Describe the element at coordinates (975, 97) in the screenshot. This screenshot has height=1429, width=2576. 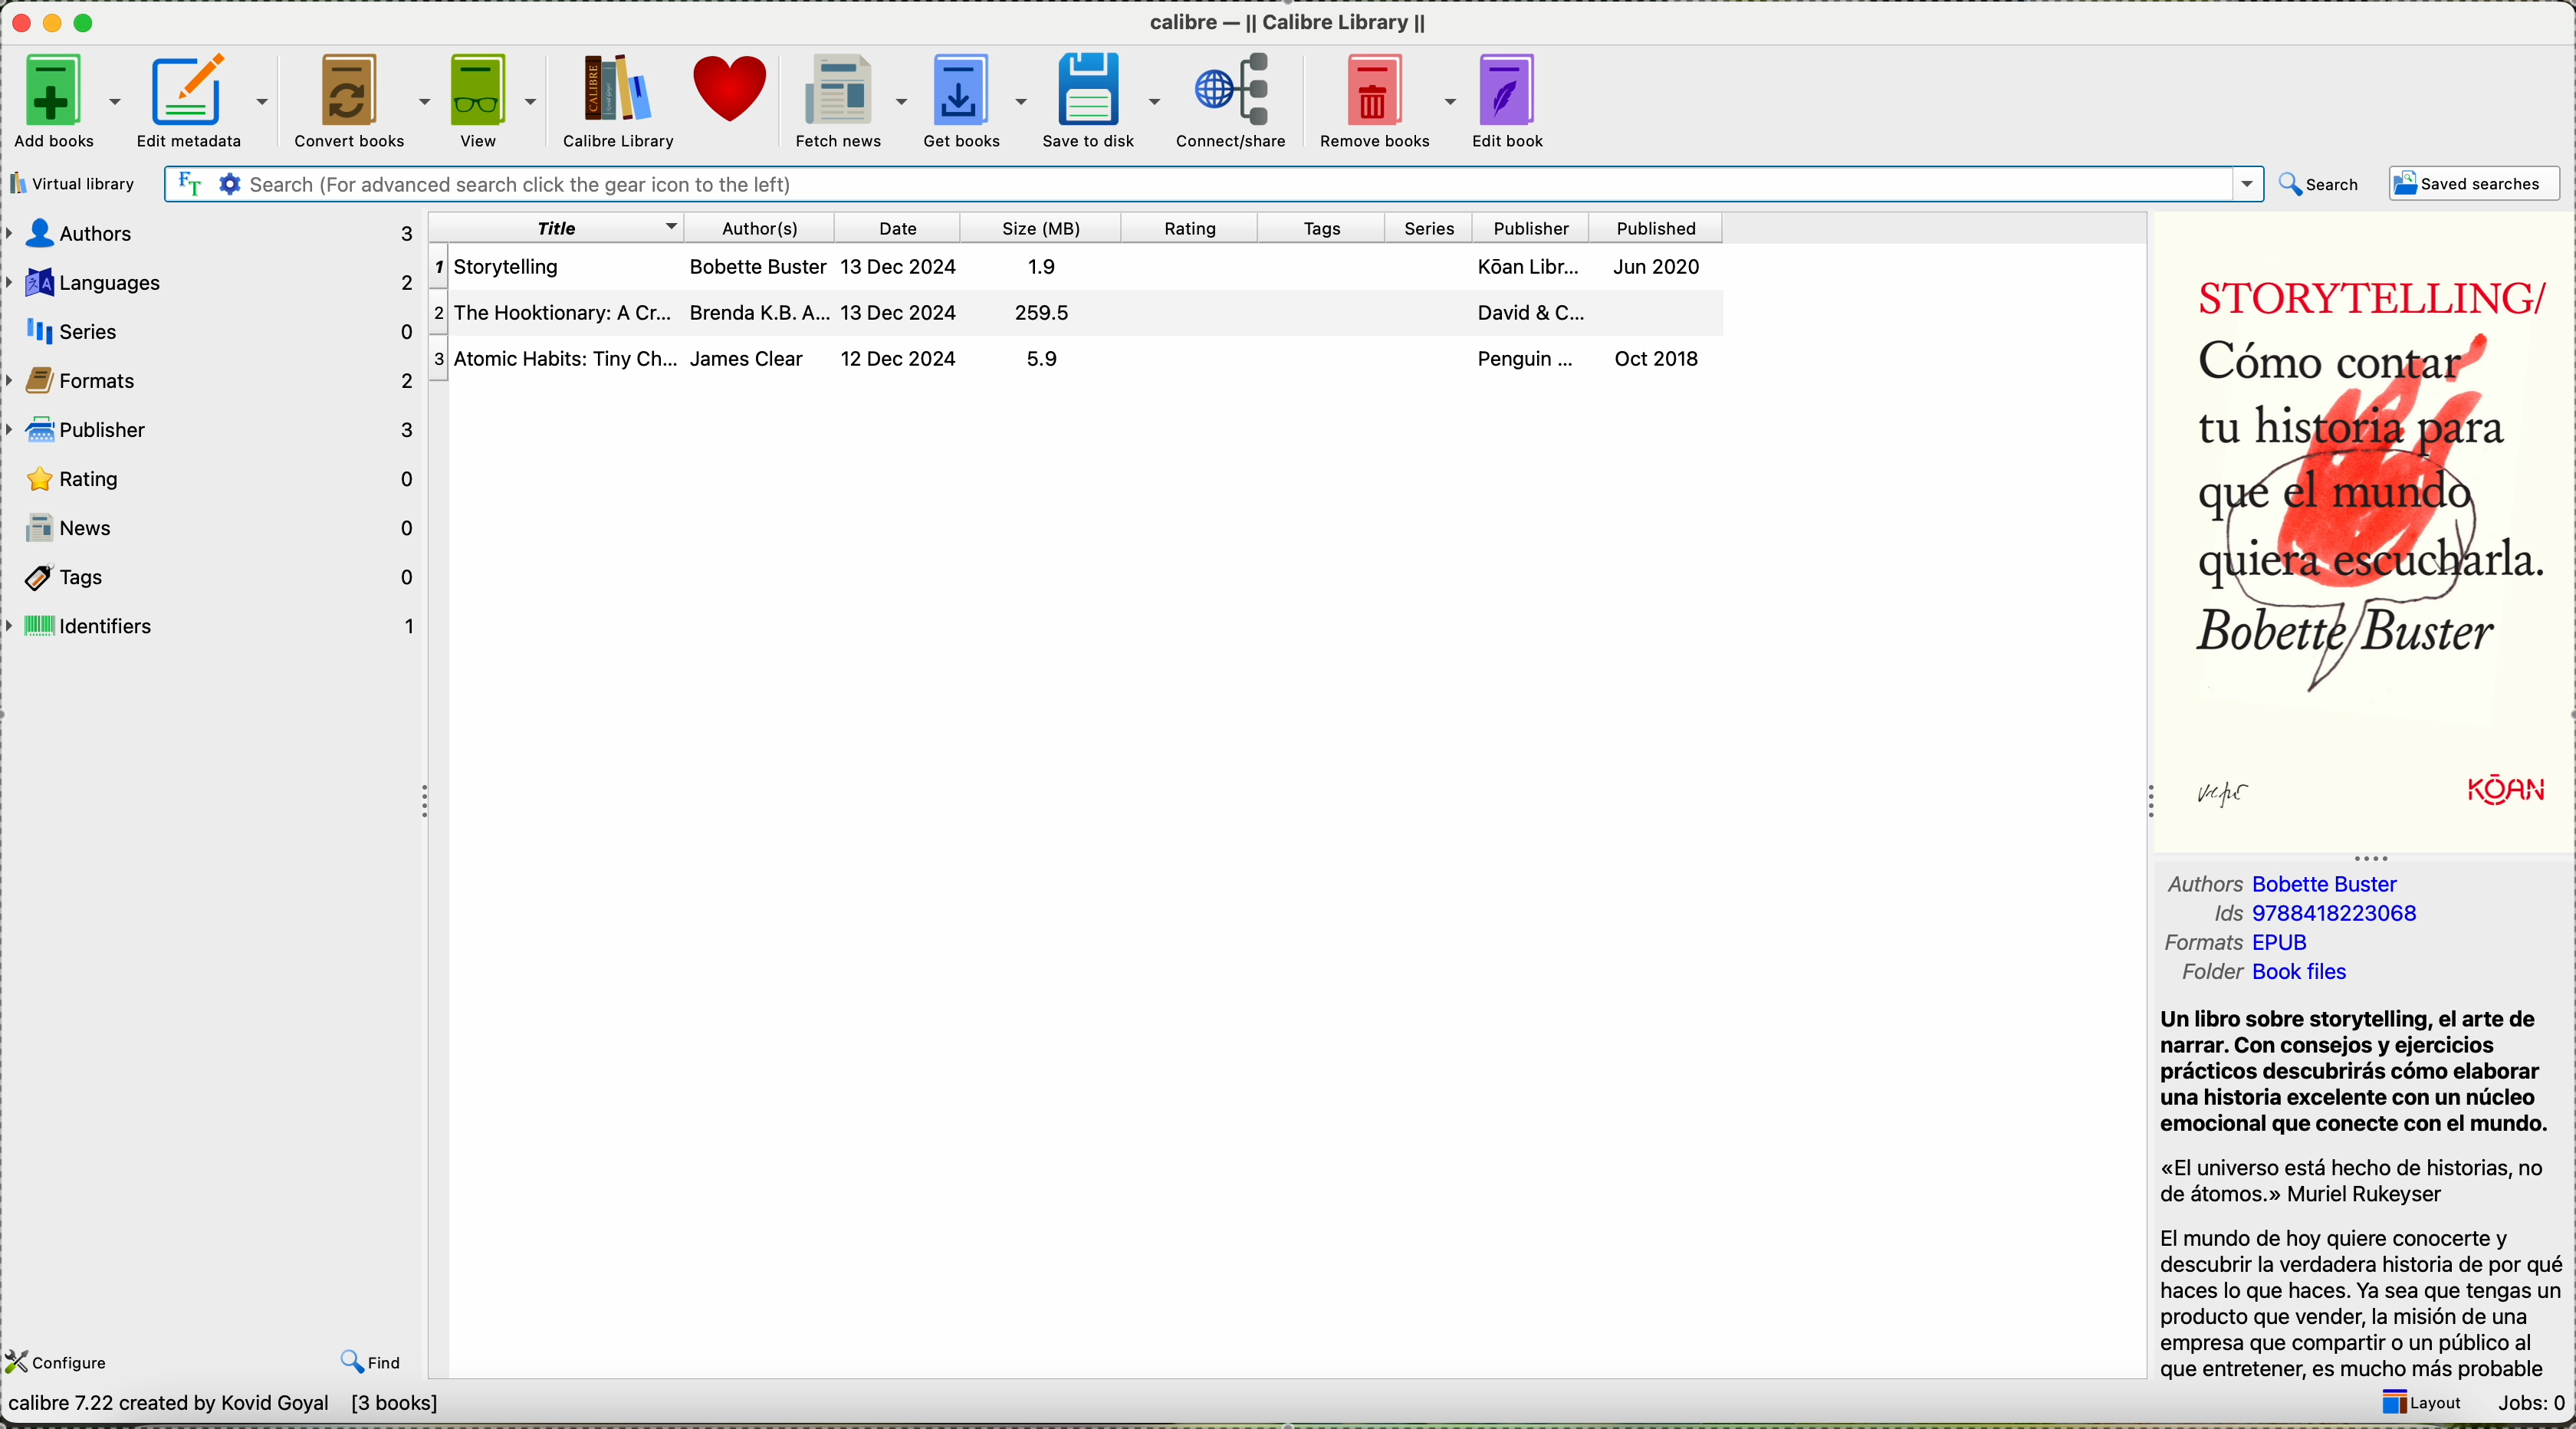
I see `get books` at that location.